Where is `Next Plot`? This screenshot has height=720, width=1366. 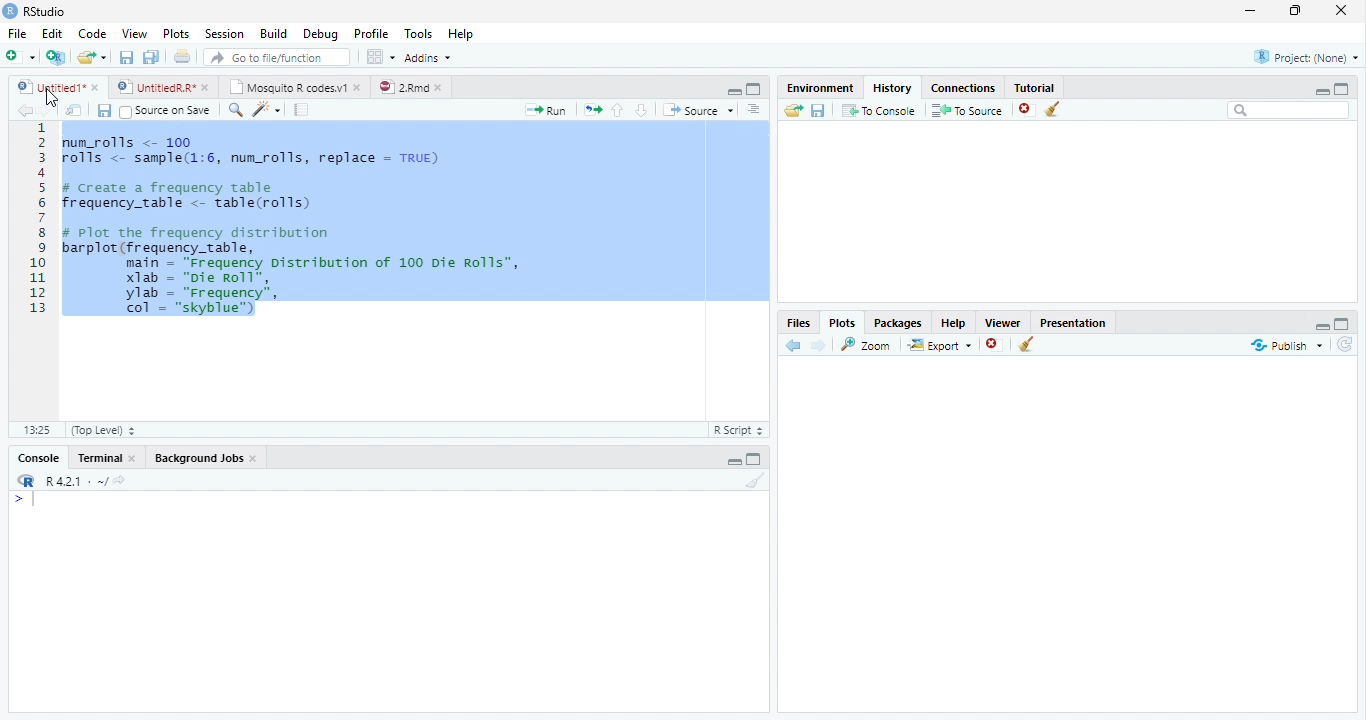 Next Plot is located at coordinates (820, 345).